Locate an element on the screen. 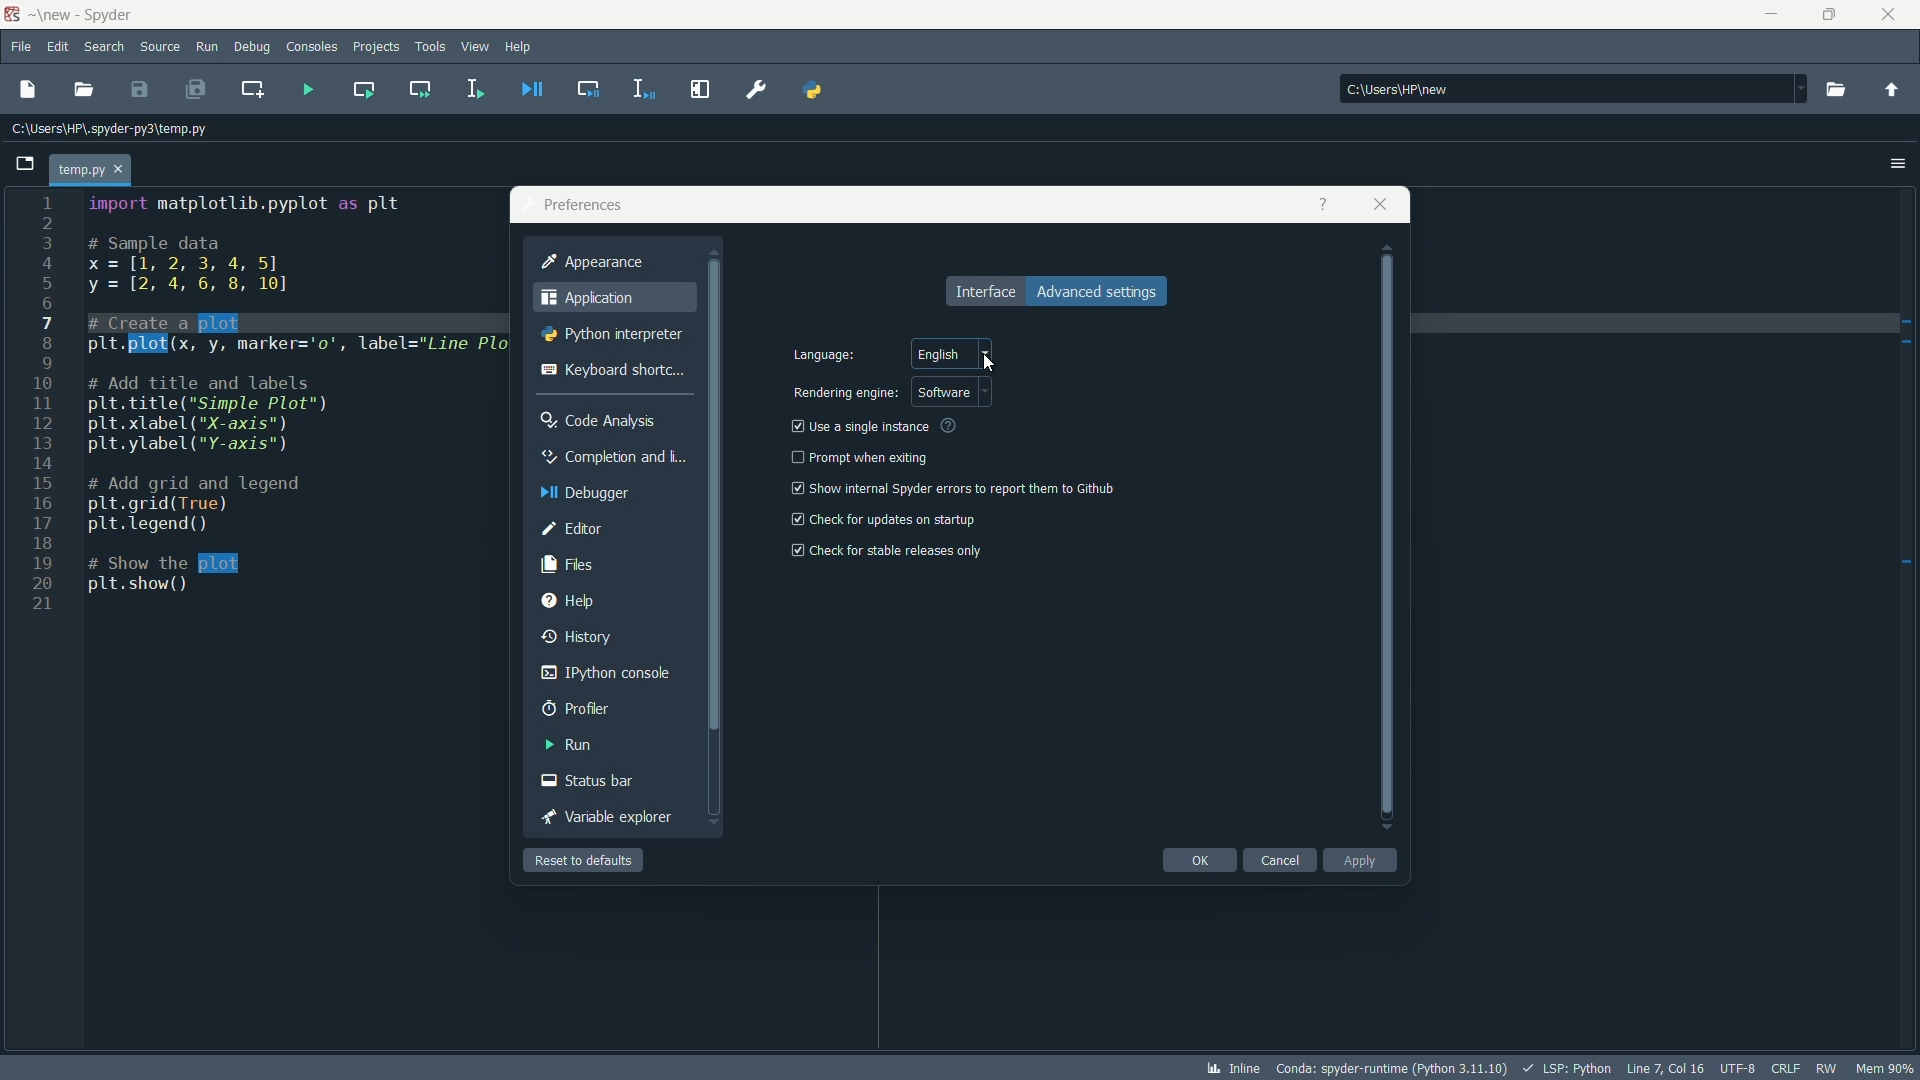 The image size is (1920, 1080). parent directory is located at coordinates (1892, 91).